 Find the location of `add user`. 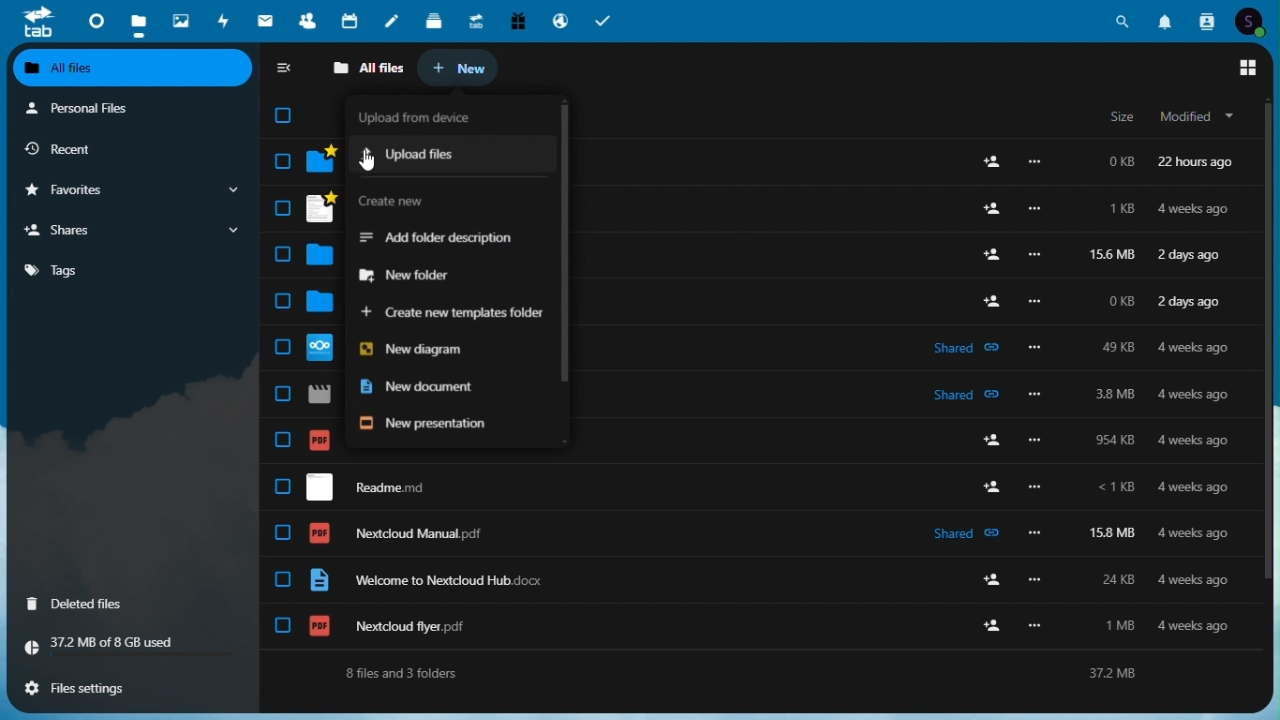

add user is located at coordinates (993, 441).